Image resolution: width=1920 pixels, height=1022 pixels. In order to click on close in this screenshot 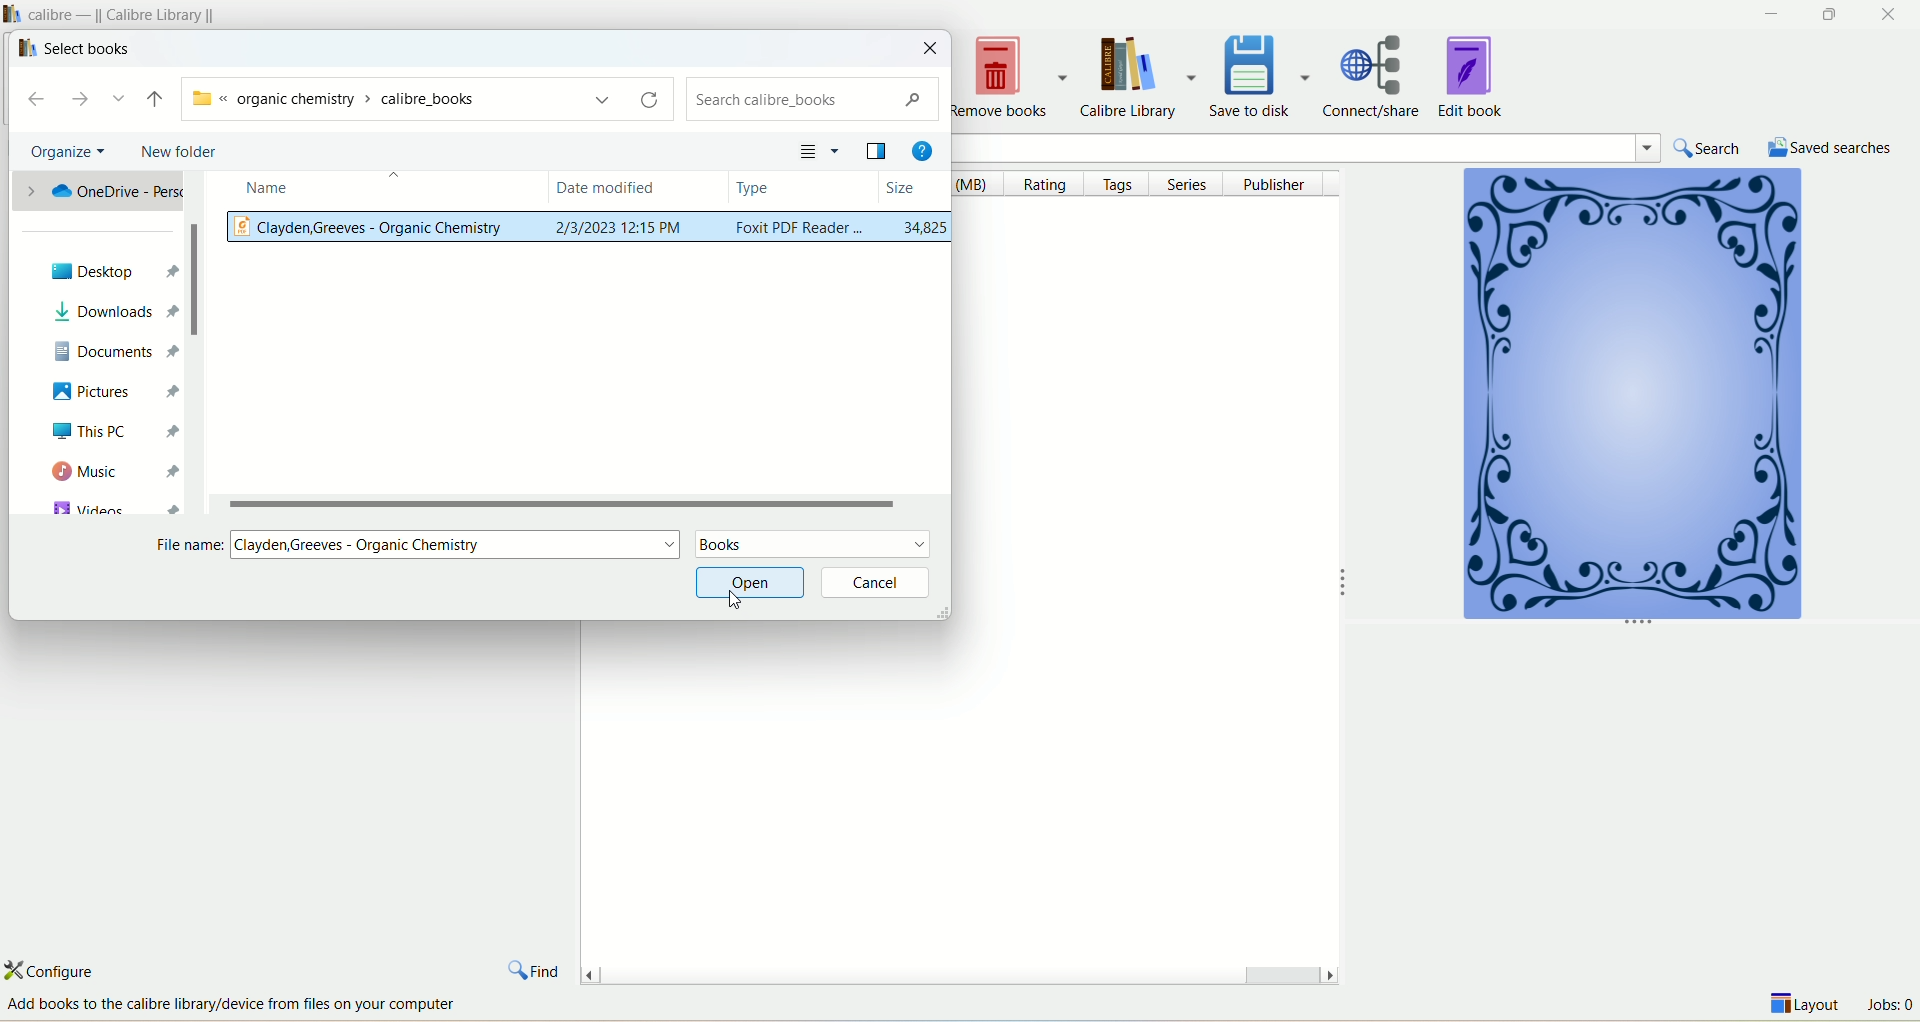, I will do `click(1891, 15)`.